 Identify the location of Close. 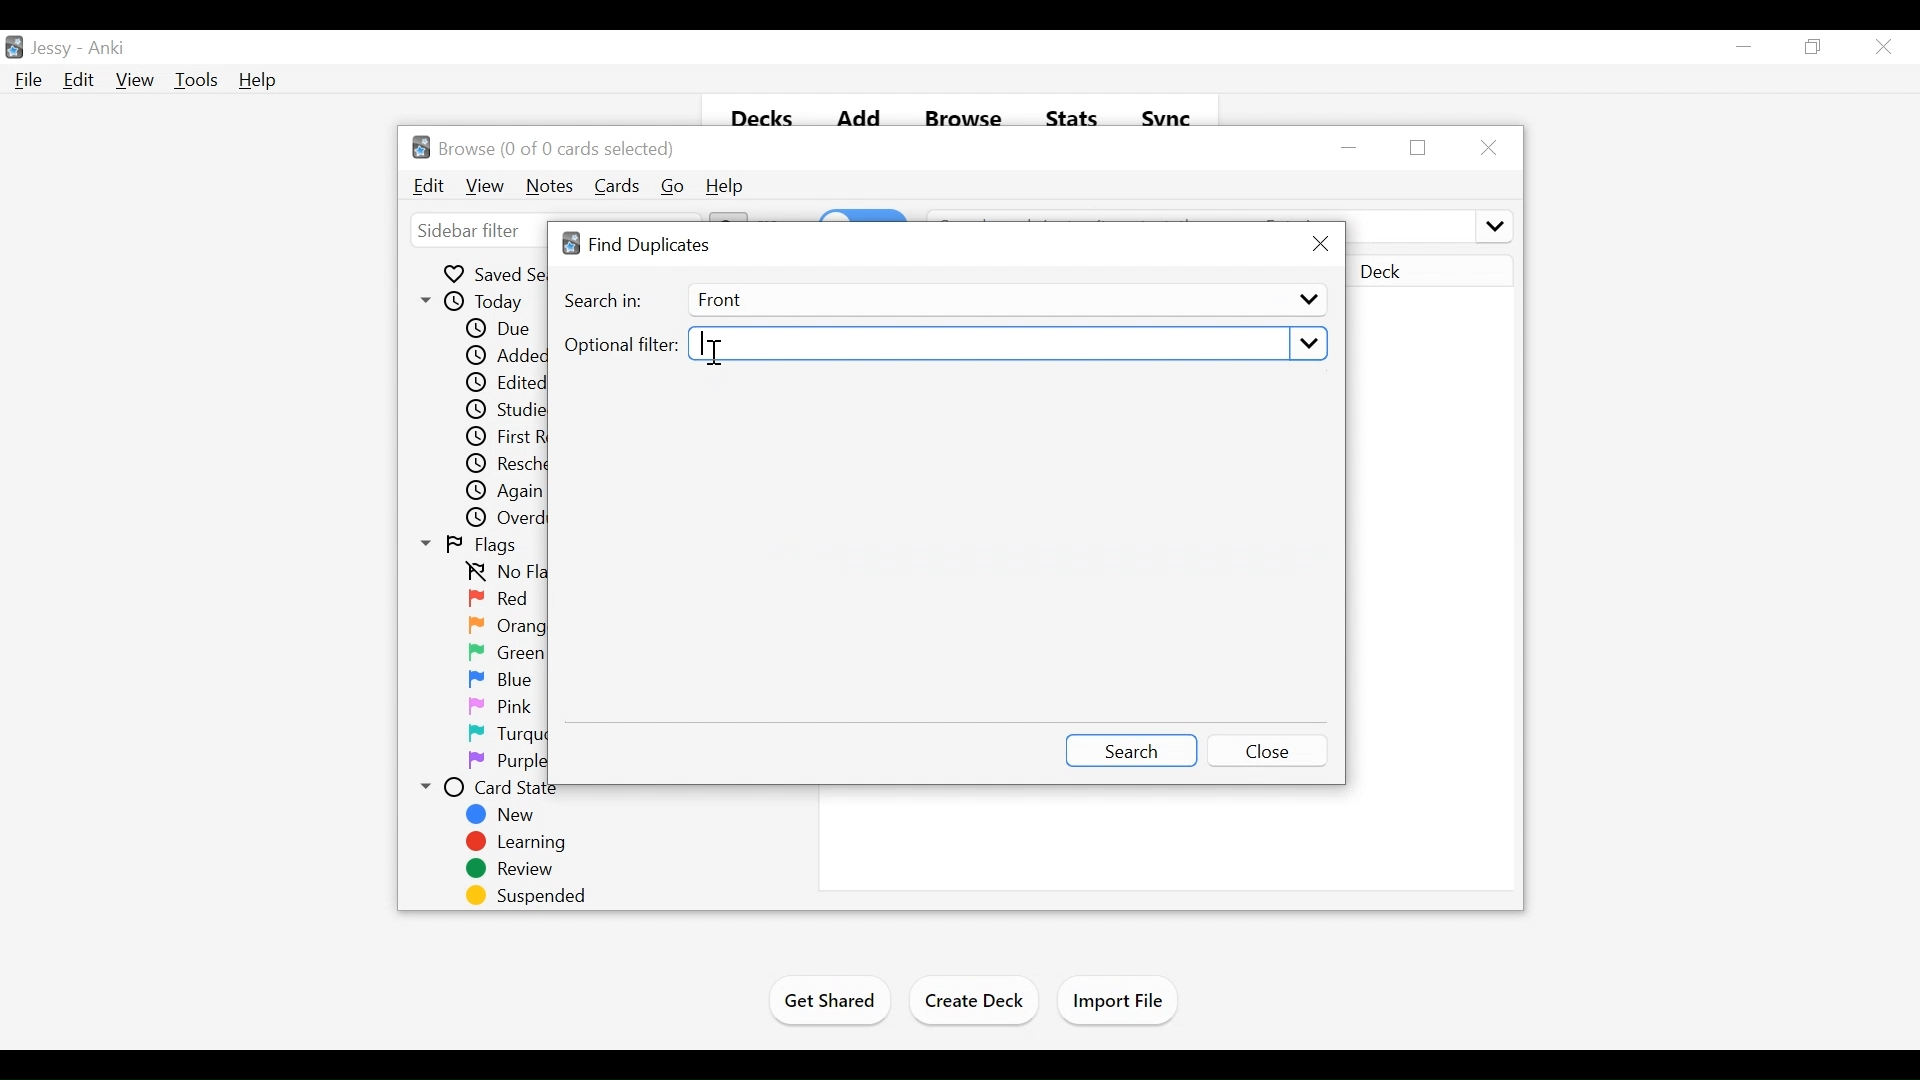
(1319, 244).